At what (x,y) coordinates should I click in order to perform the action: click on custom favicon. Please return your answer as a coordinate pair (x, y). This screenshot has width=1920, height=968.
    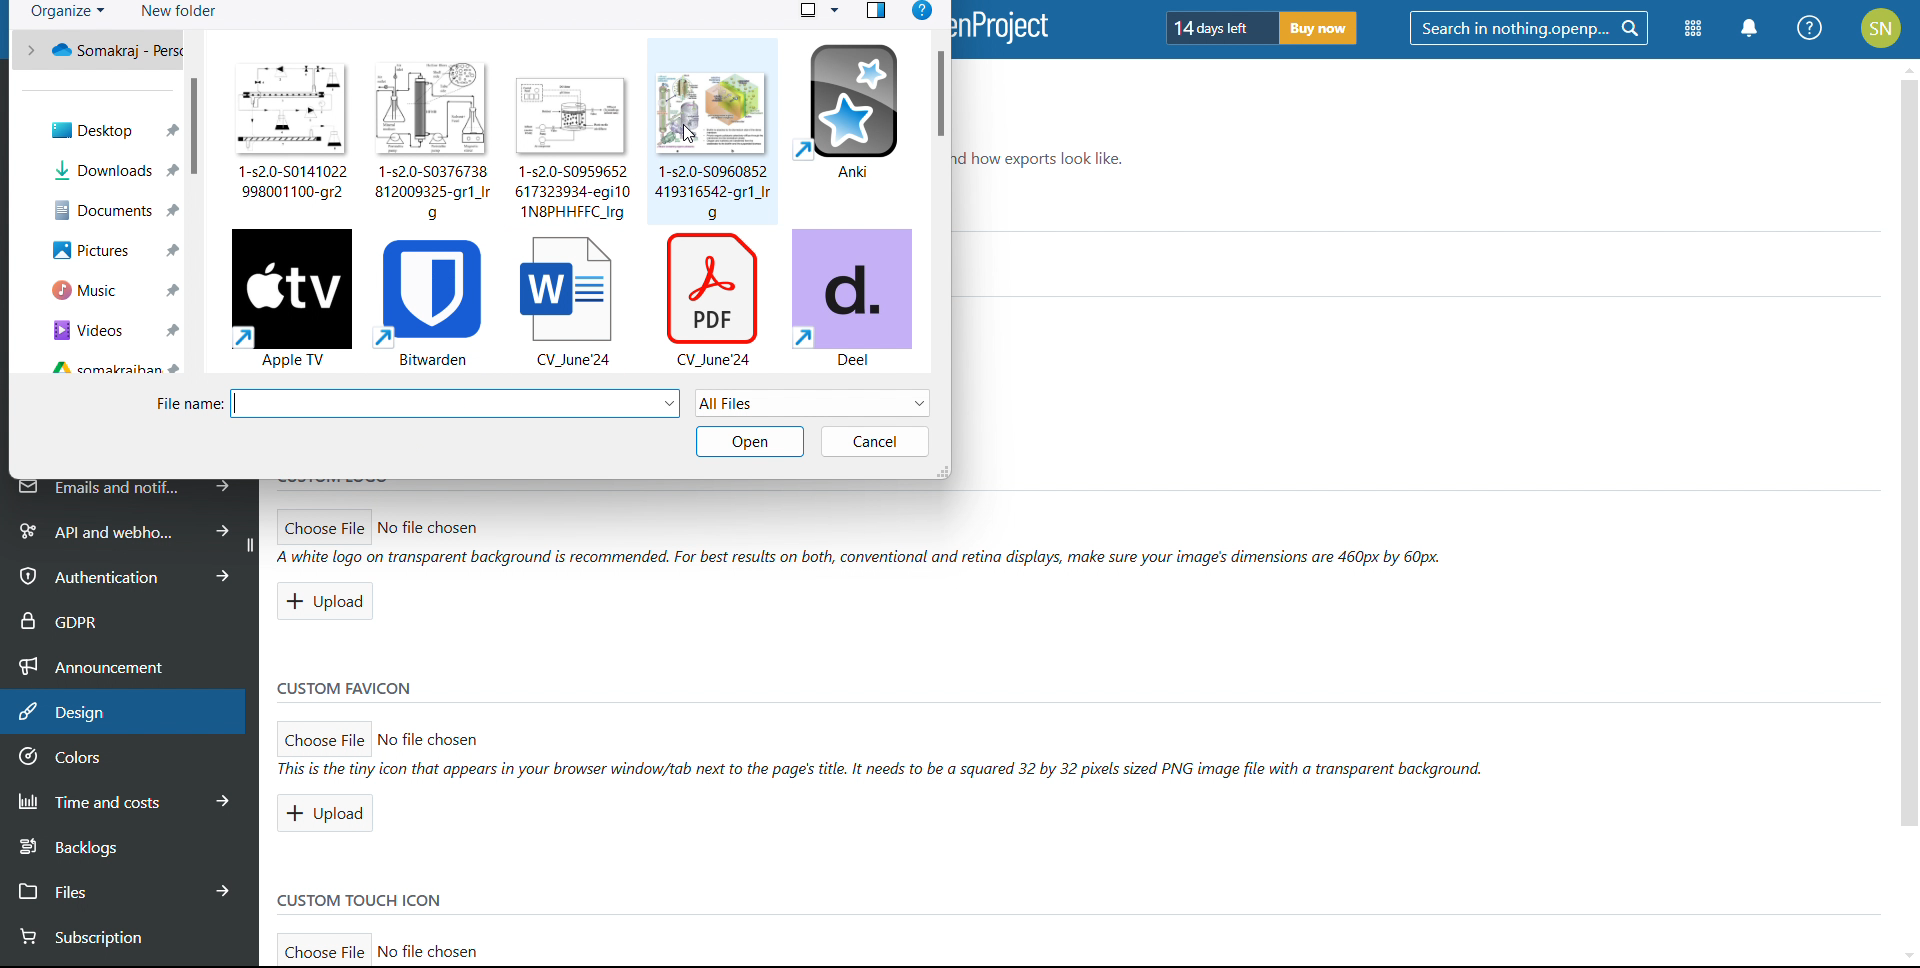
    Looking at the image, I should click on (345, 687).